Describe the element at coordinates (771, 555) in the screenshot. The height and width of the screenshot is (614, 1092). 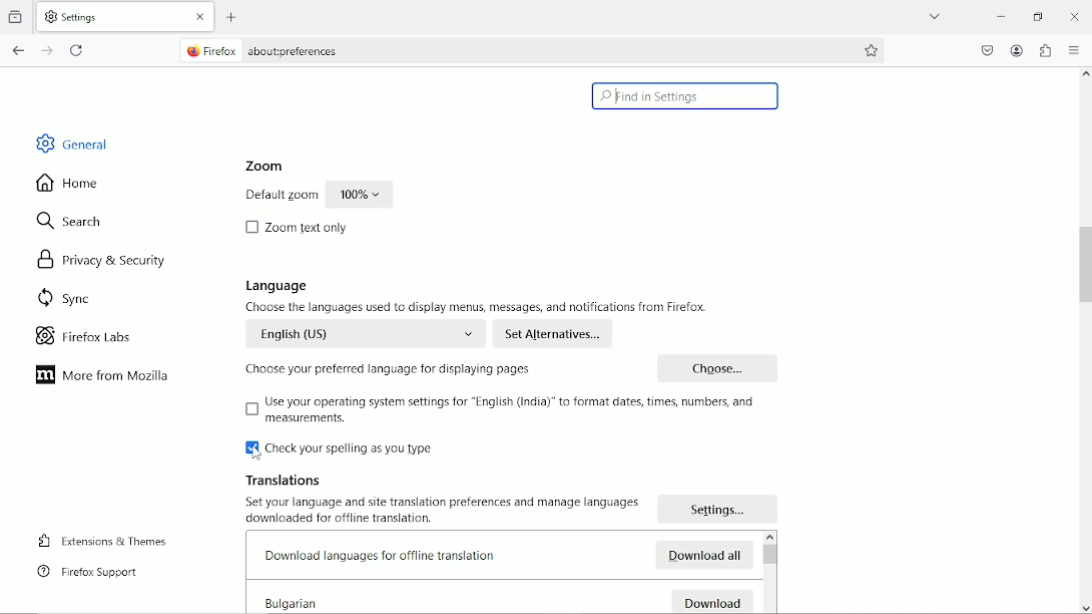
I see `Vertical scrollbar` at that location.